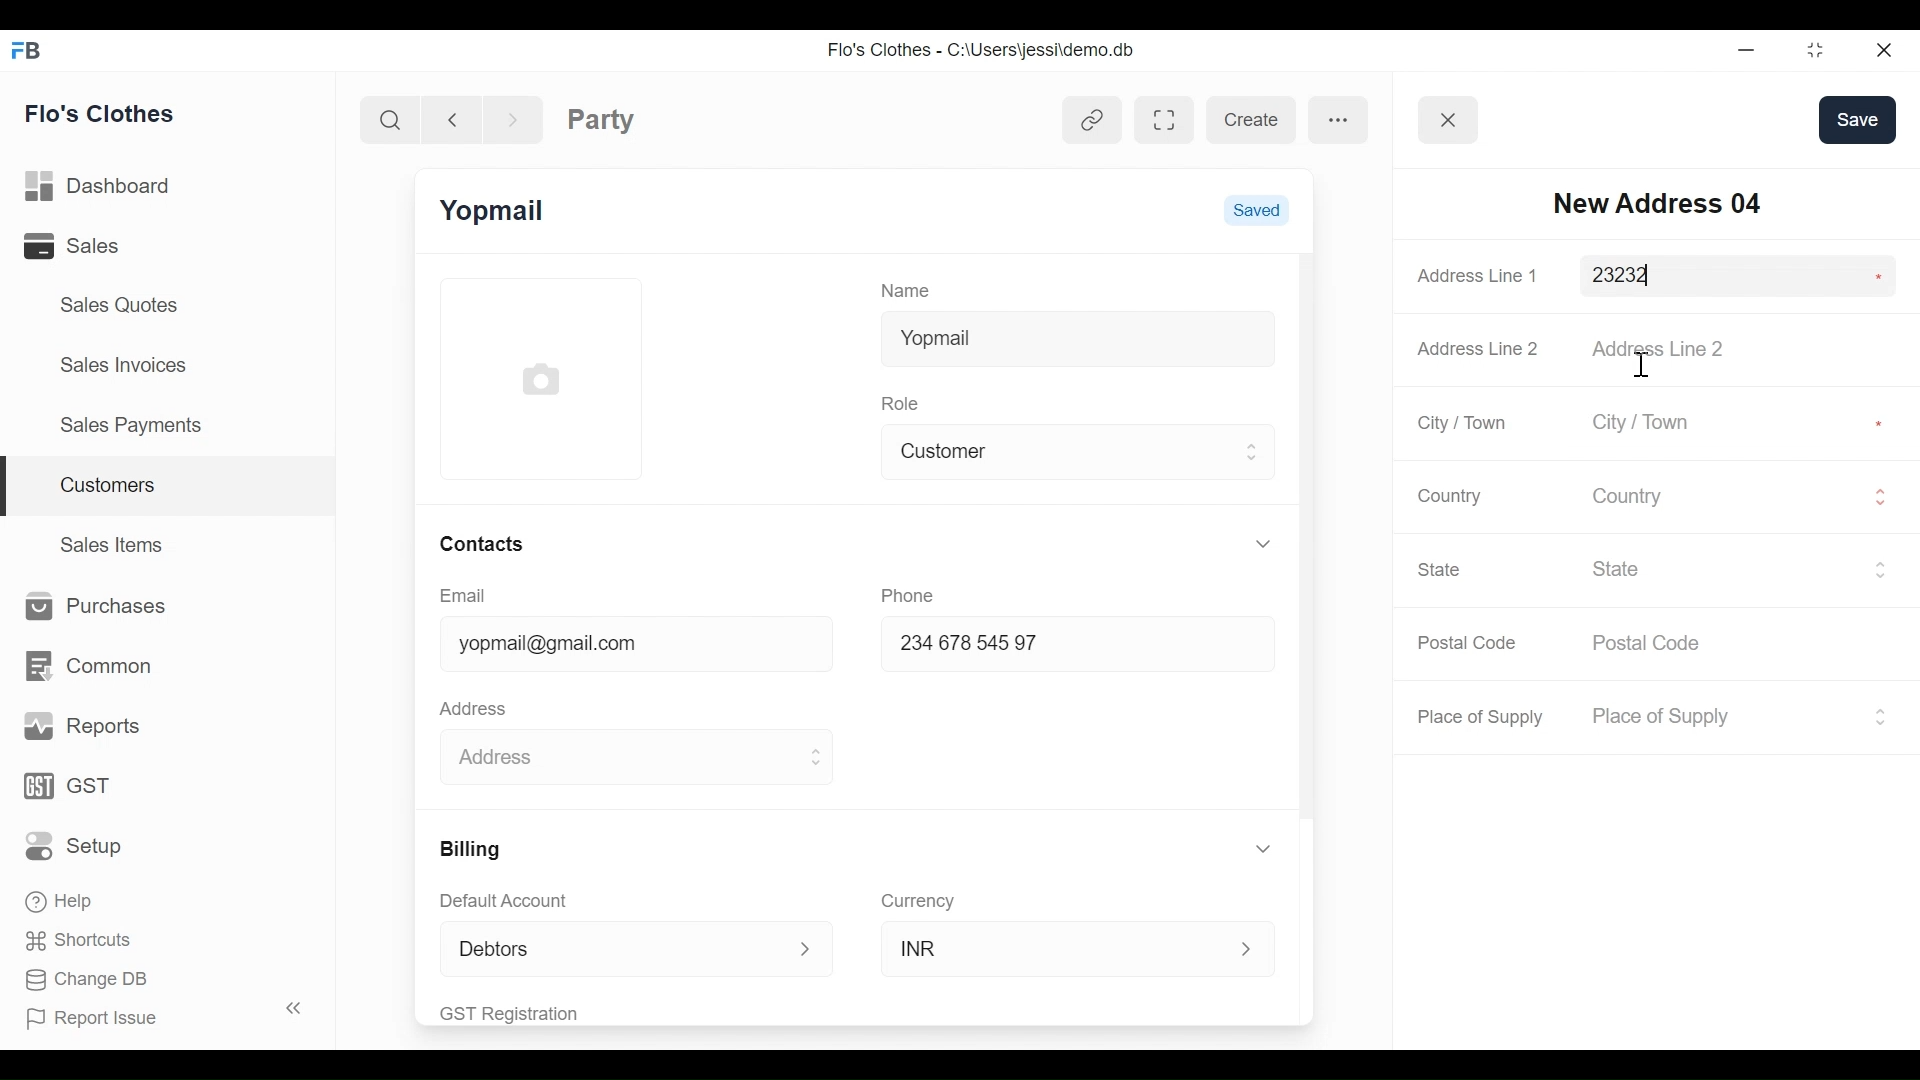  I want to click on Address, so click(478, 706).